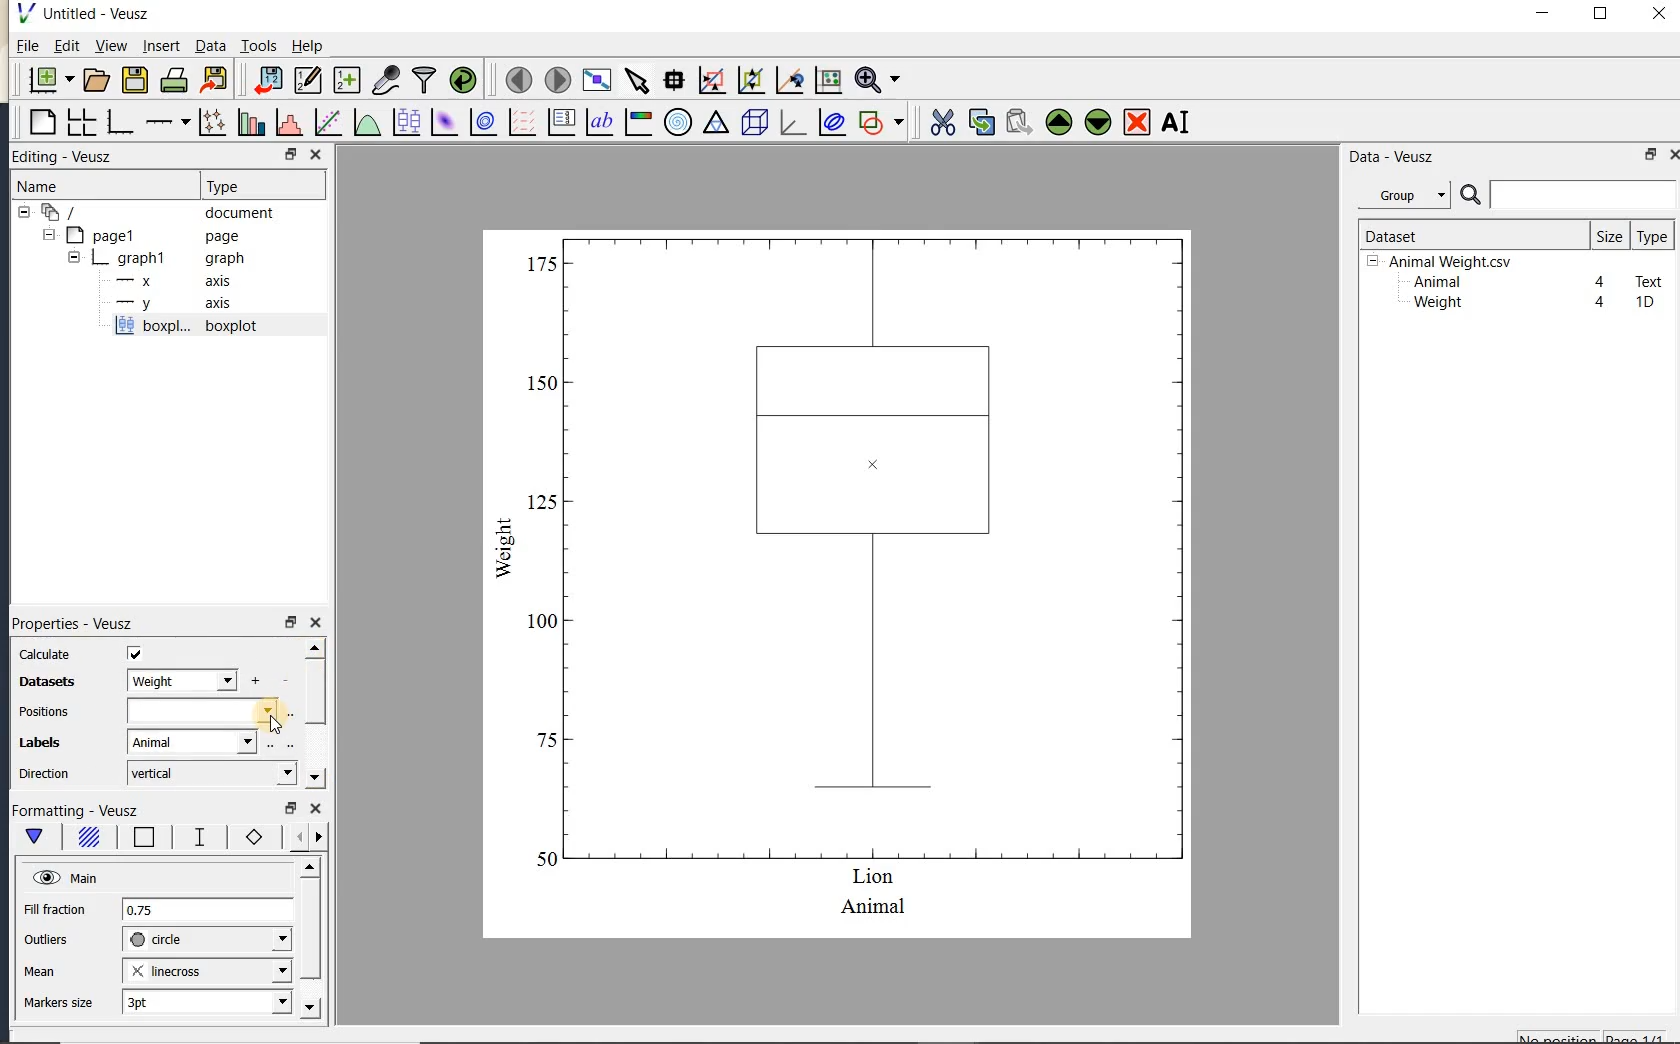 This screenshot has height=1044, width=1680. I want to click on 1D, so click(1644, 302).